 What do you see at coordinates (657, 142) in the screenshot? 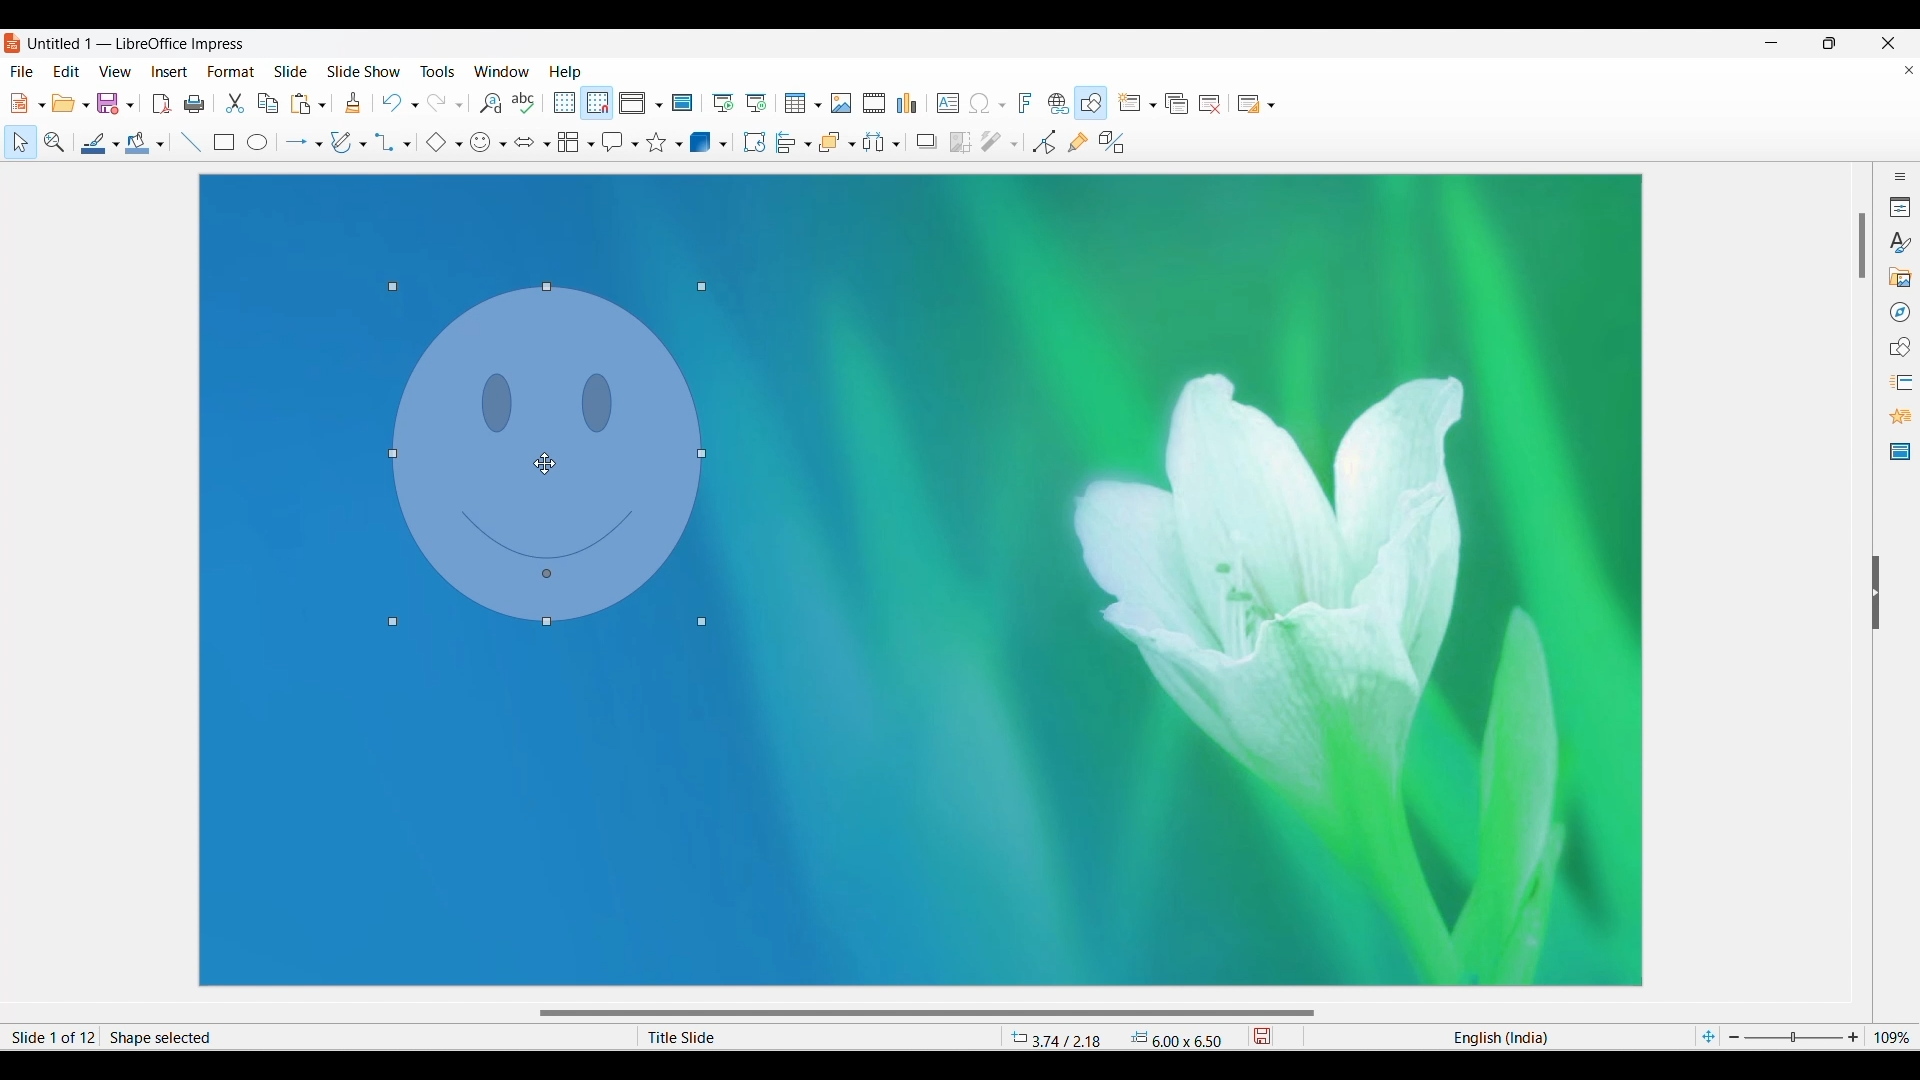
I see `Selected star` at bounding box center [657, 142].